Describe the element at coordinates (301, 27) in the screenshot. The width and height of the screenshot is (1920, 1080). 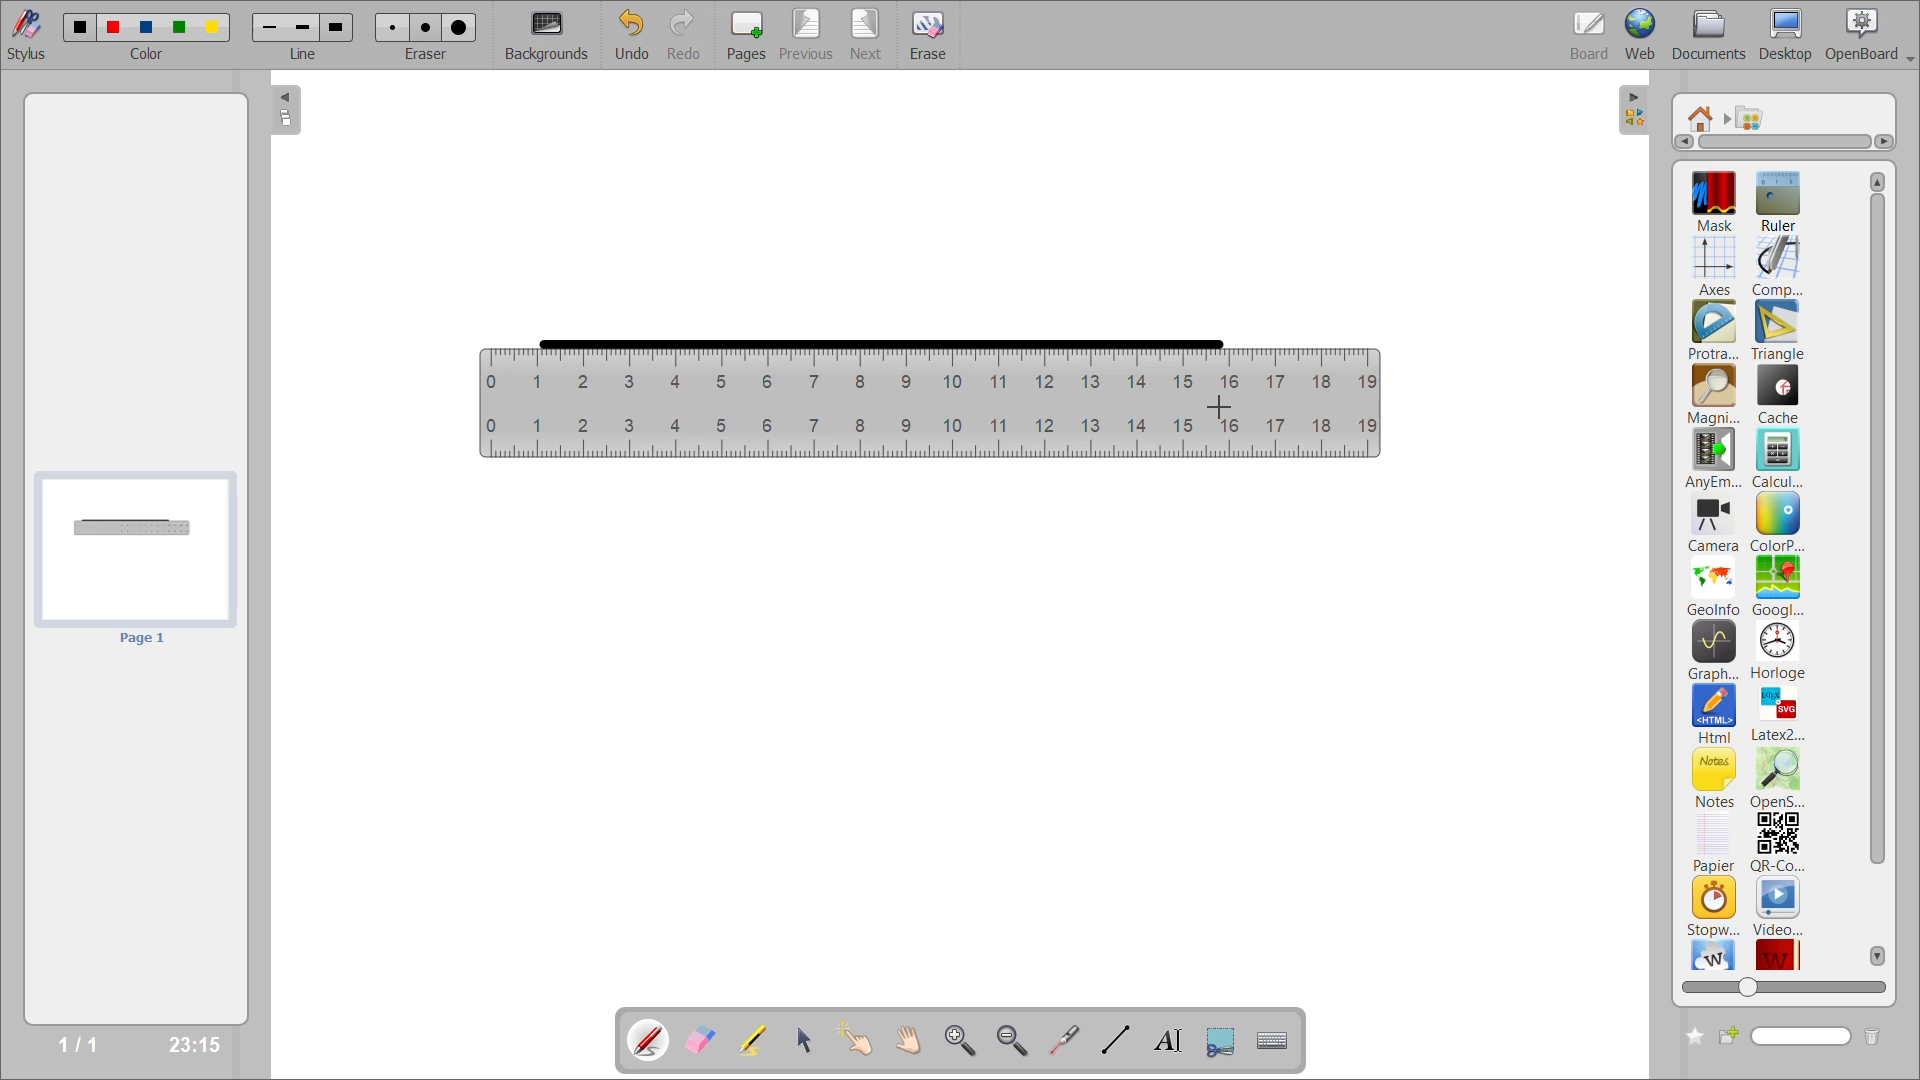
I see `line 2` at that location.